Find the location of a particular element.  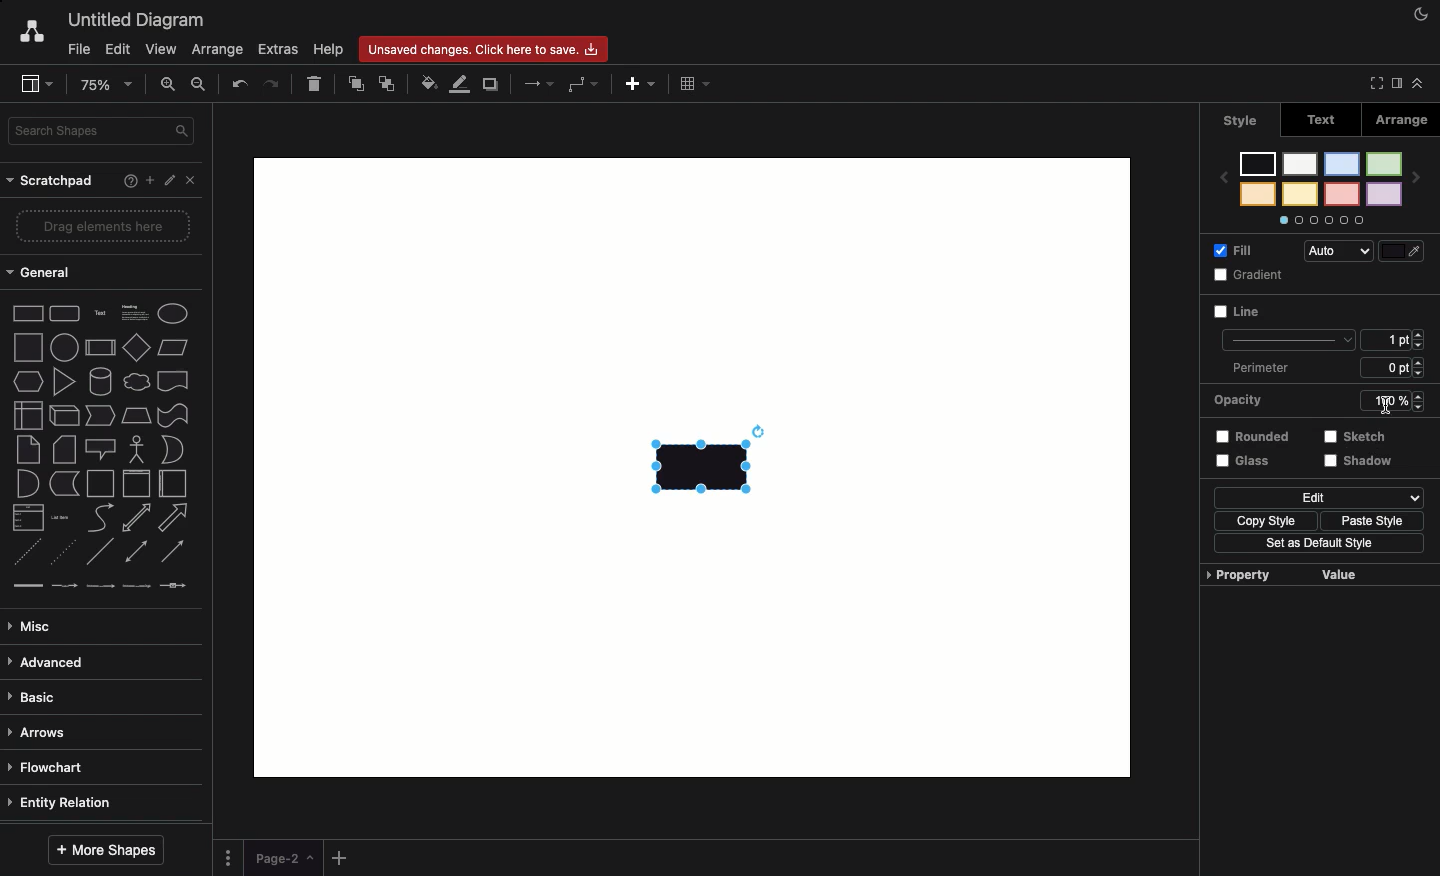

diamond is located at coordinates (135, 349).